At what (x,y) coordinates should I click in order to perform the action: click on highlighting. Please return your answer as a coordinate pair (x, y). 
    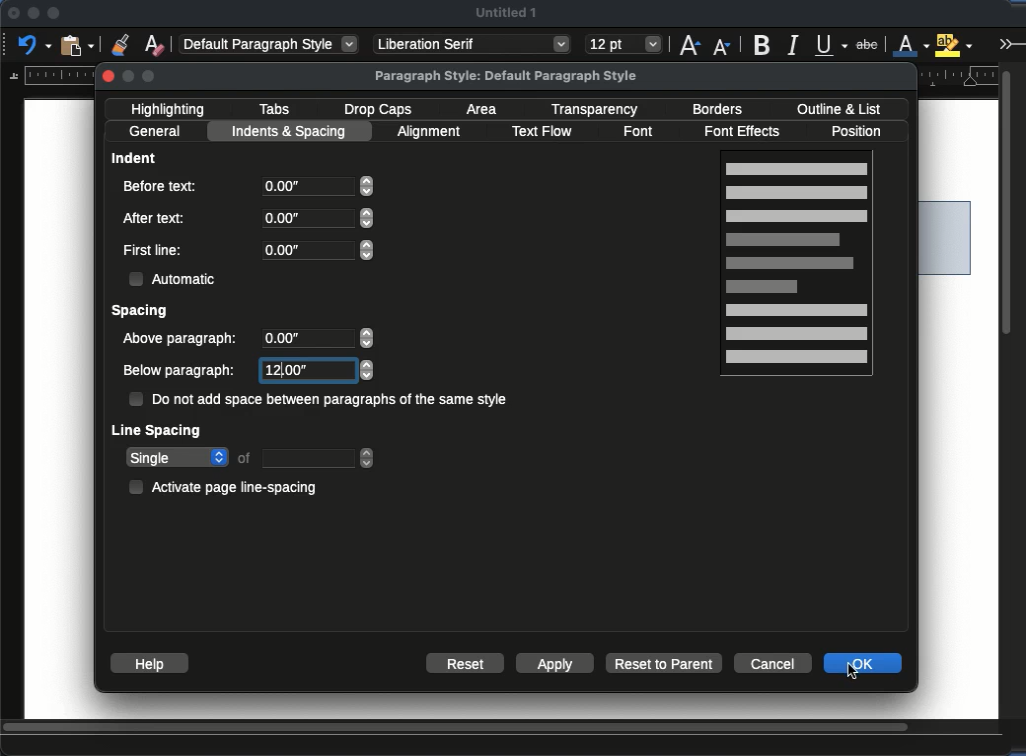
    Looking at the image, I should click on (171, 109).